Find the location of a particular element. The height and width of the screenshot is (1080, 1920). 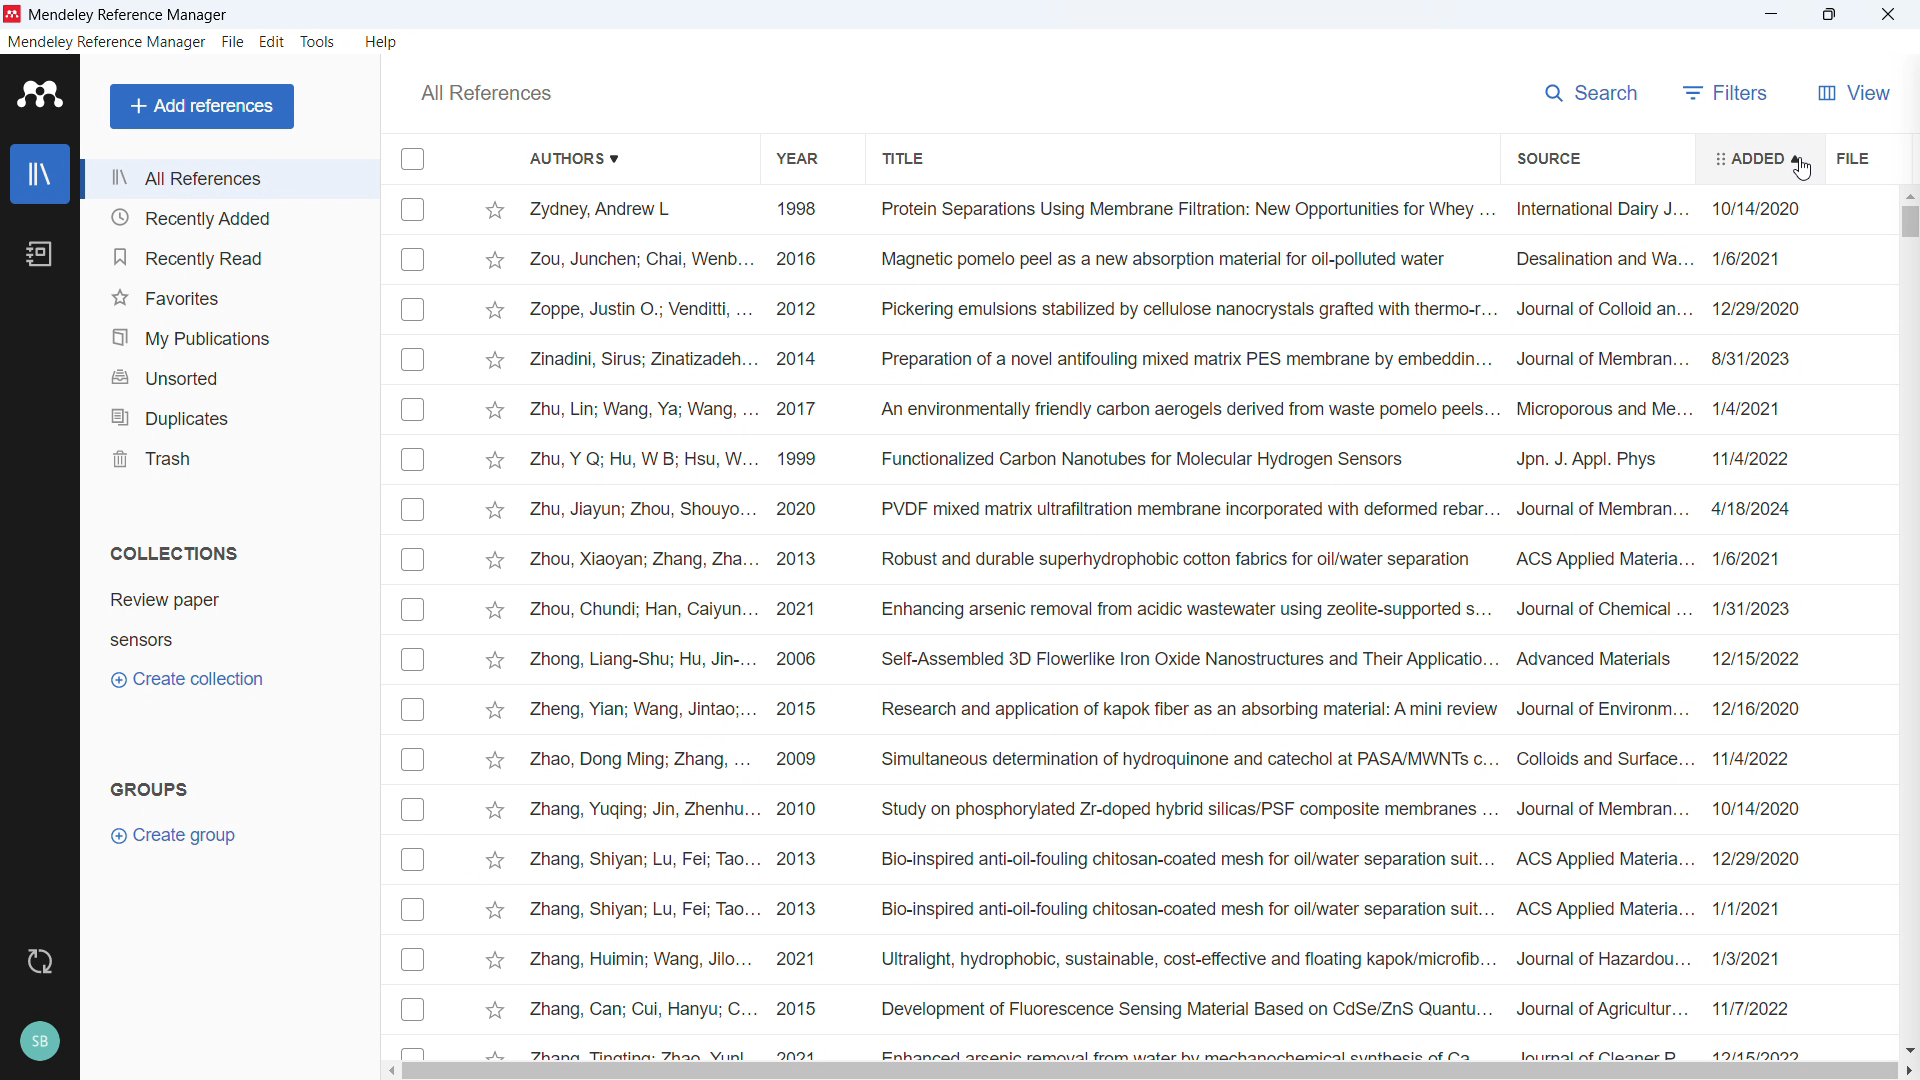

minimise  is located at coordinates (1770, 15).